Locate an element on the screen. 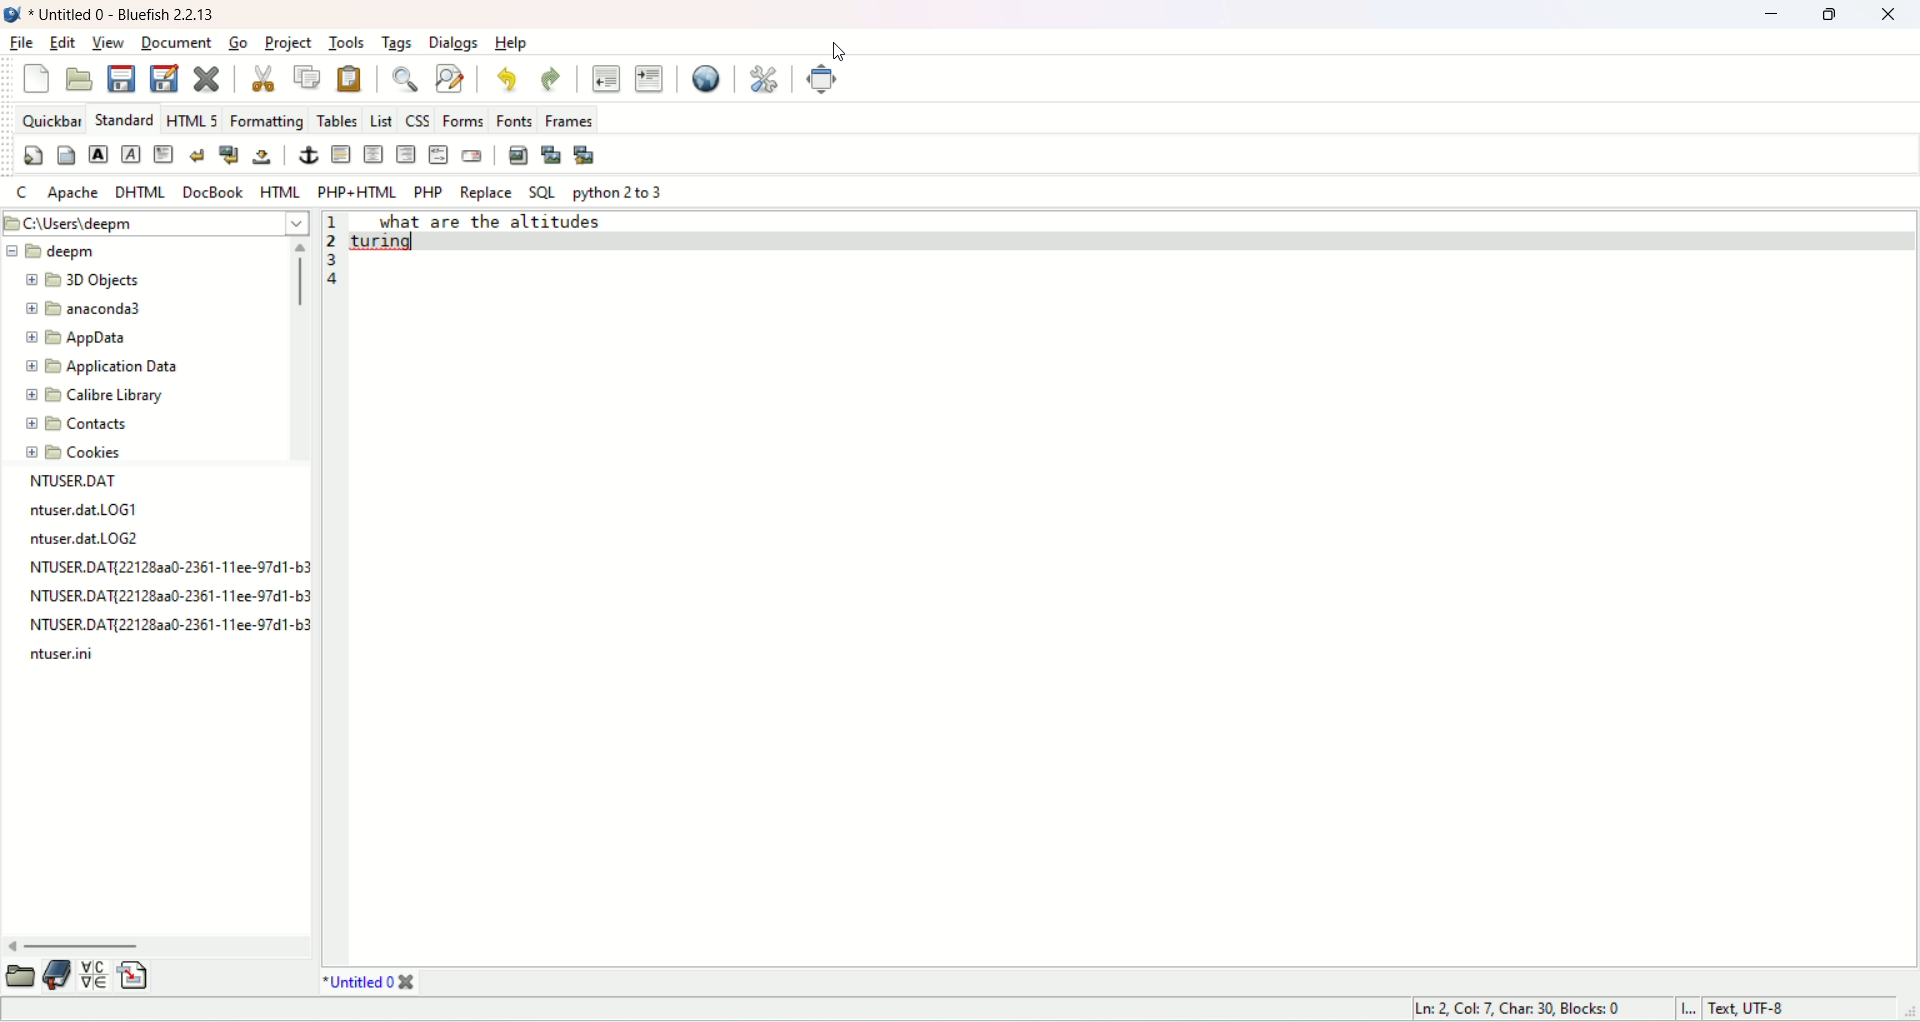 This screenshot has height=1022, width=1920. show find bar is located at coordinates (408, 79).